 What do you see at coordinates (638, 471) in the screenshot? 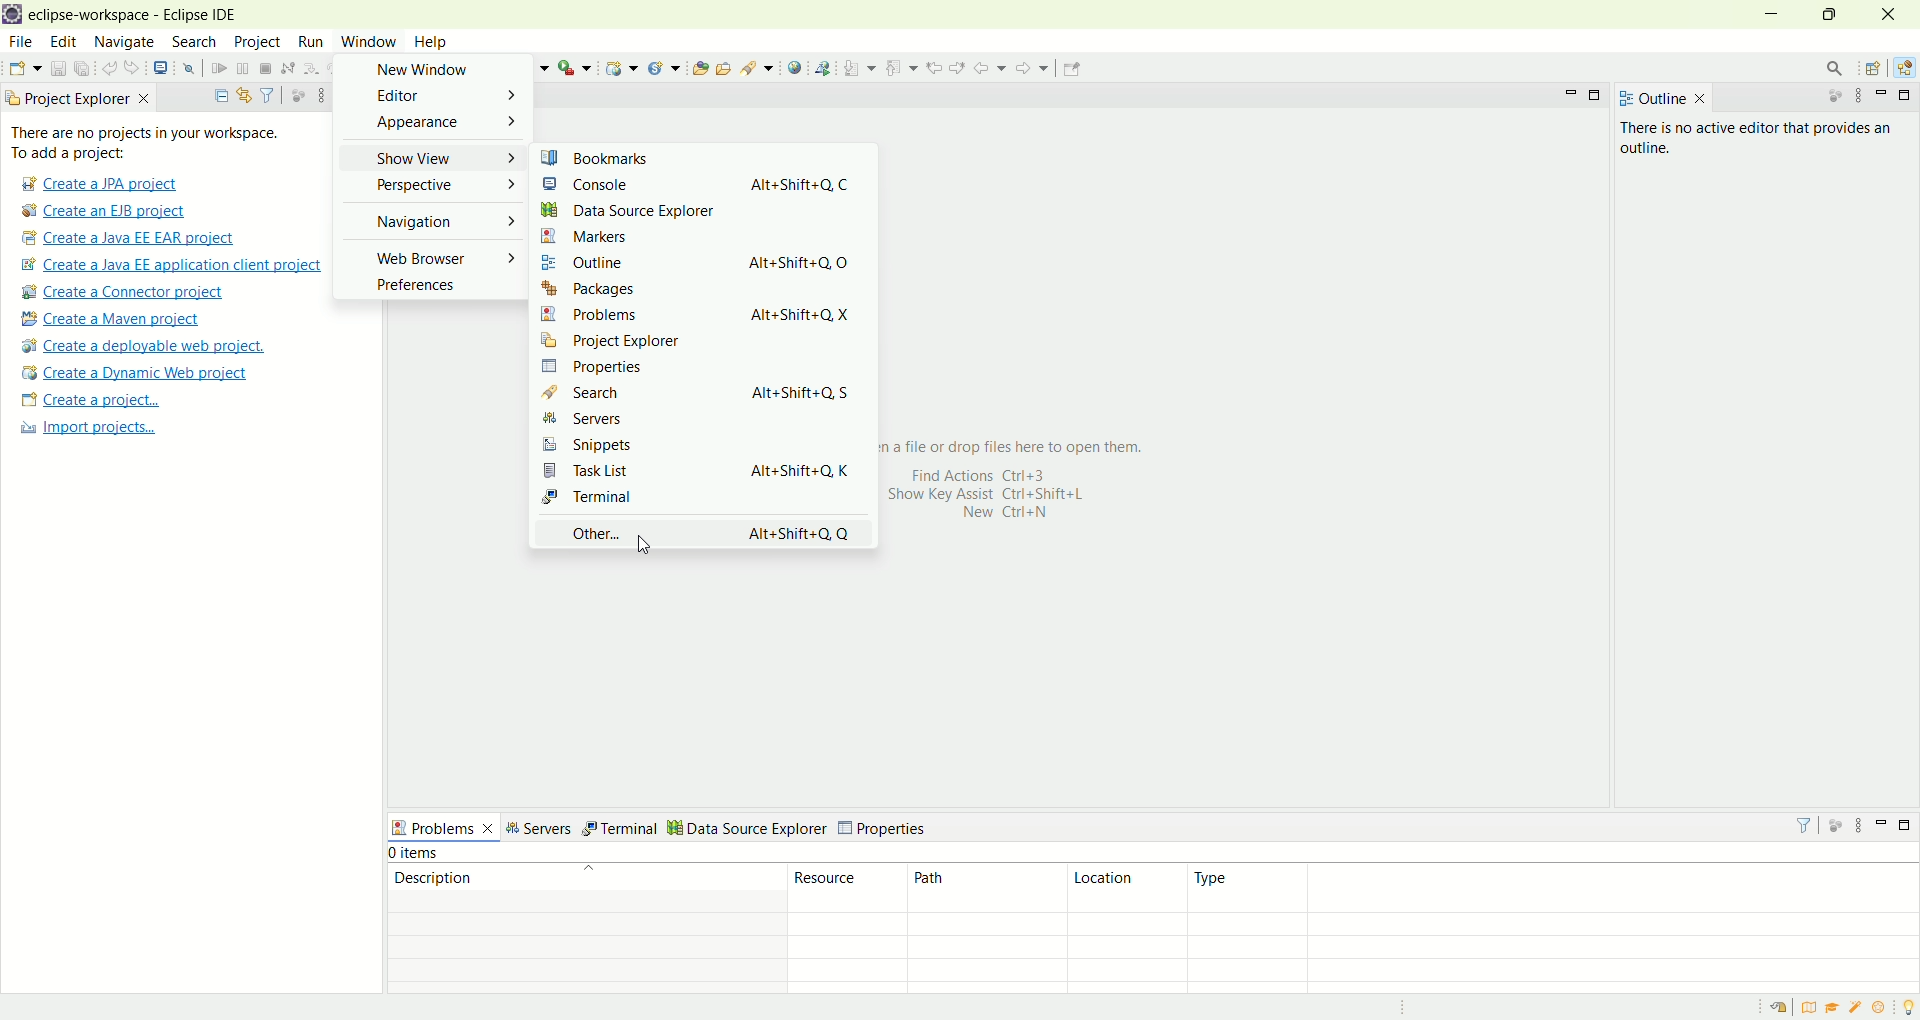
I see `task list` at bounding box center [638, 471].